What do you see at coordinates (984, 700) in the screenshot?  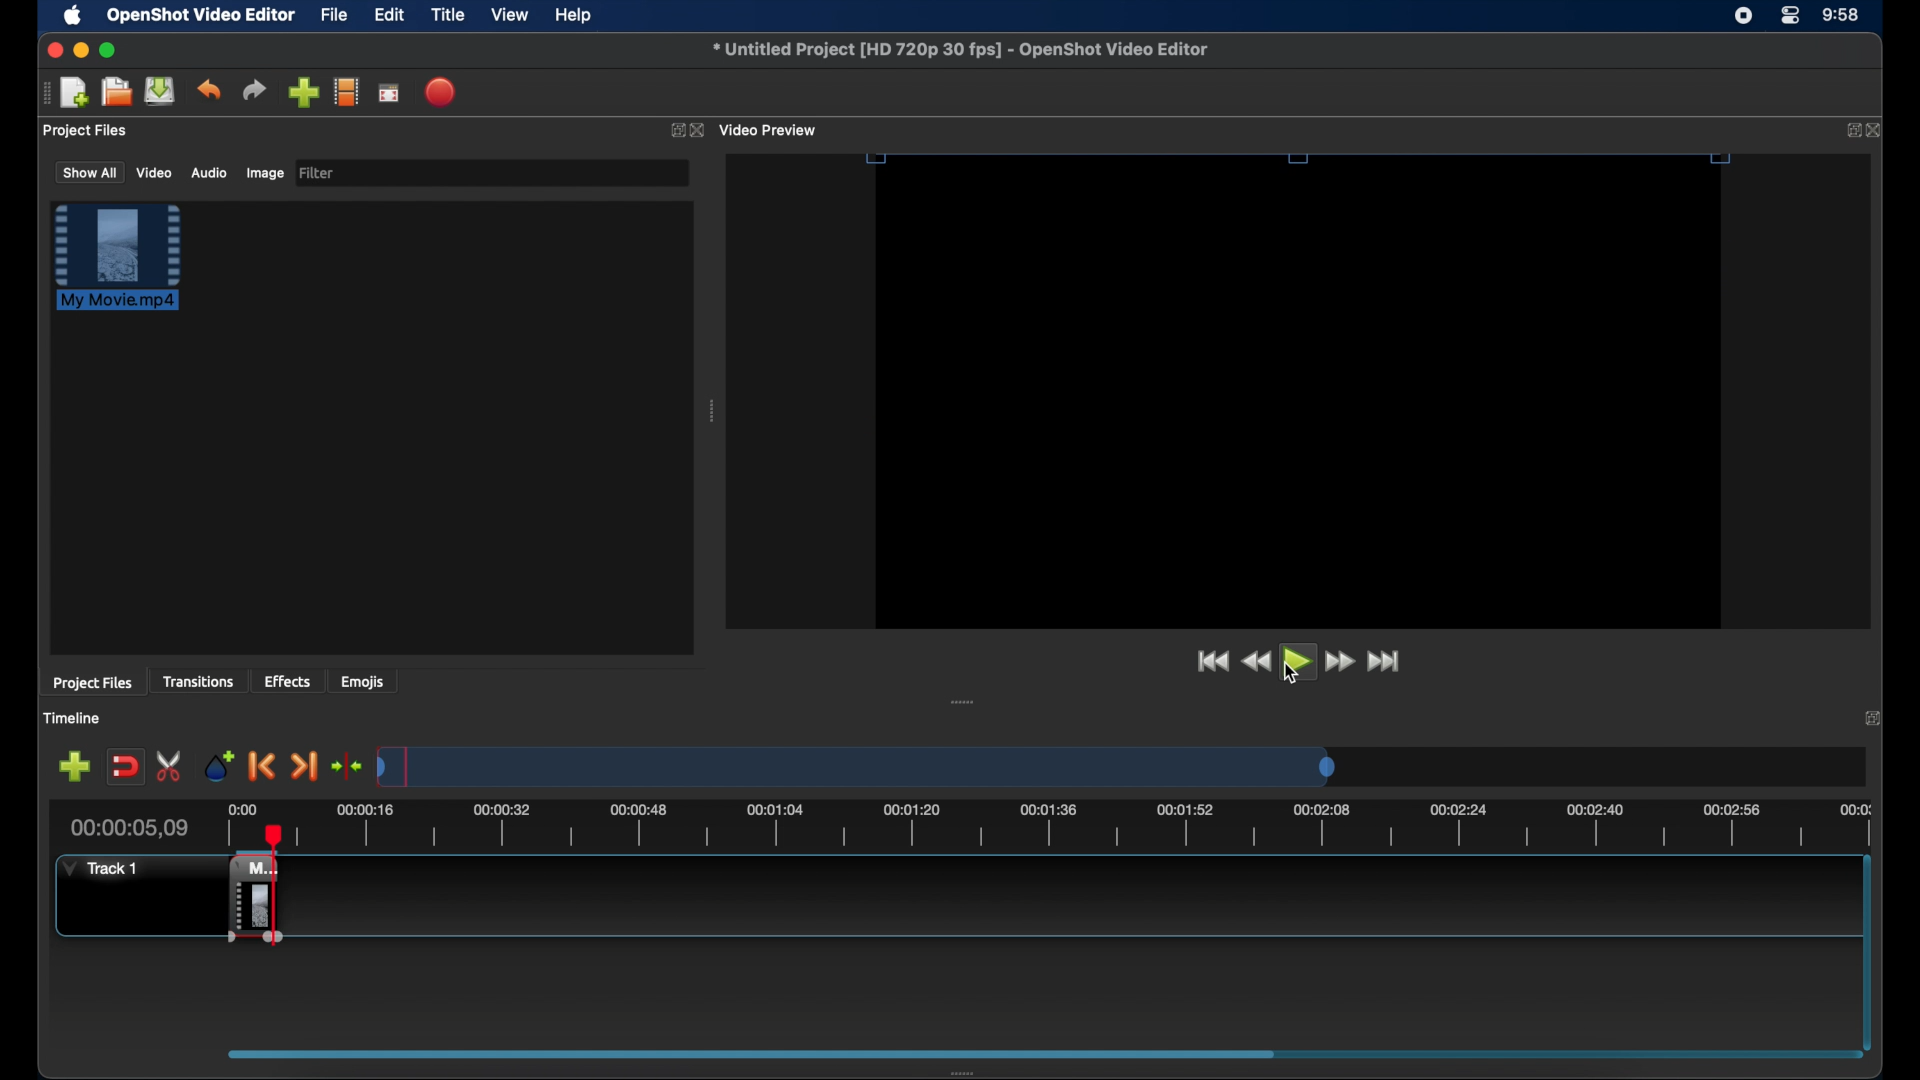 I see `center to left` at bounding box center [984, 700].